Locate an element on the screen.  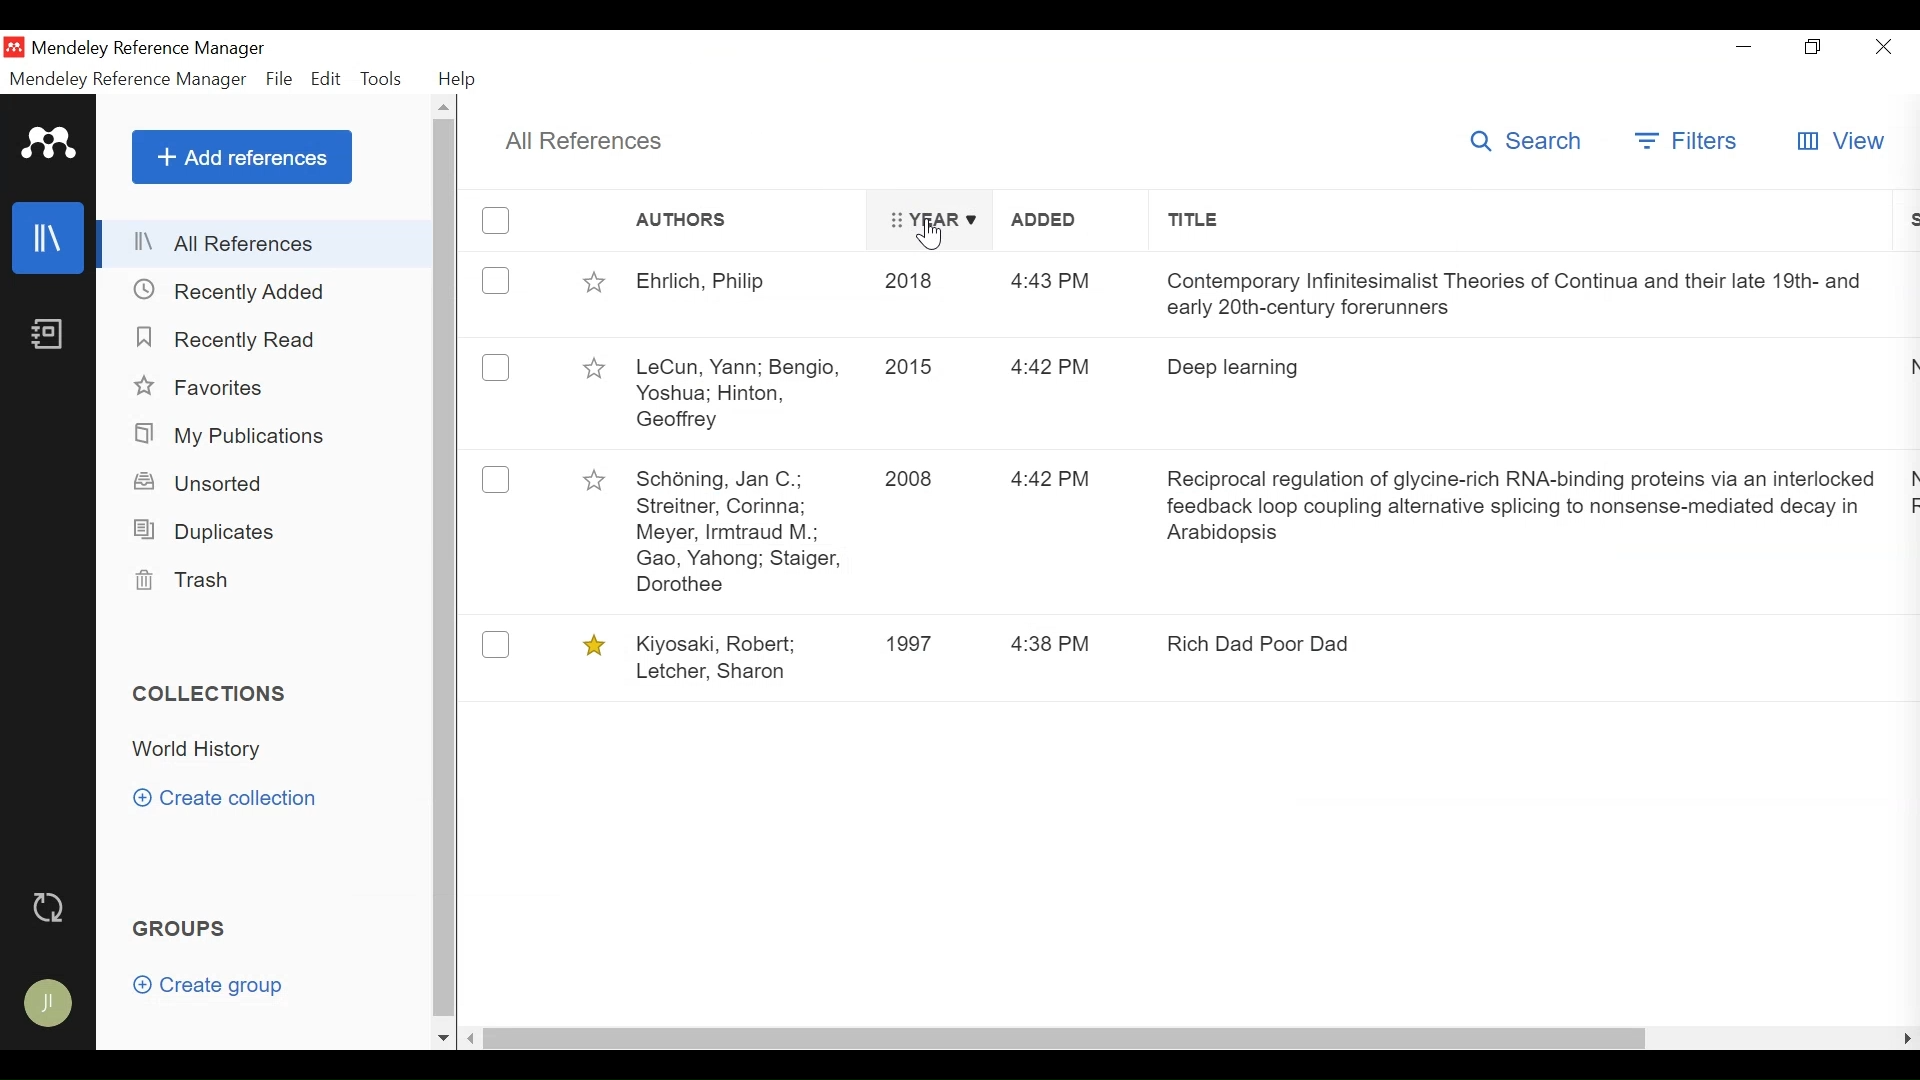
Title is located at coordinates (1531, 220).